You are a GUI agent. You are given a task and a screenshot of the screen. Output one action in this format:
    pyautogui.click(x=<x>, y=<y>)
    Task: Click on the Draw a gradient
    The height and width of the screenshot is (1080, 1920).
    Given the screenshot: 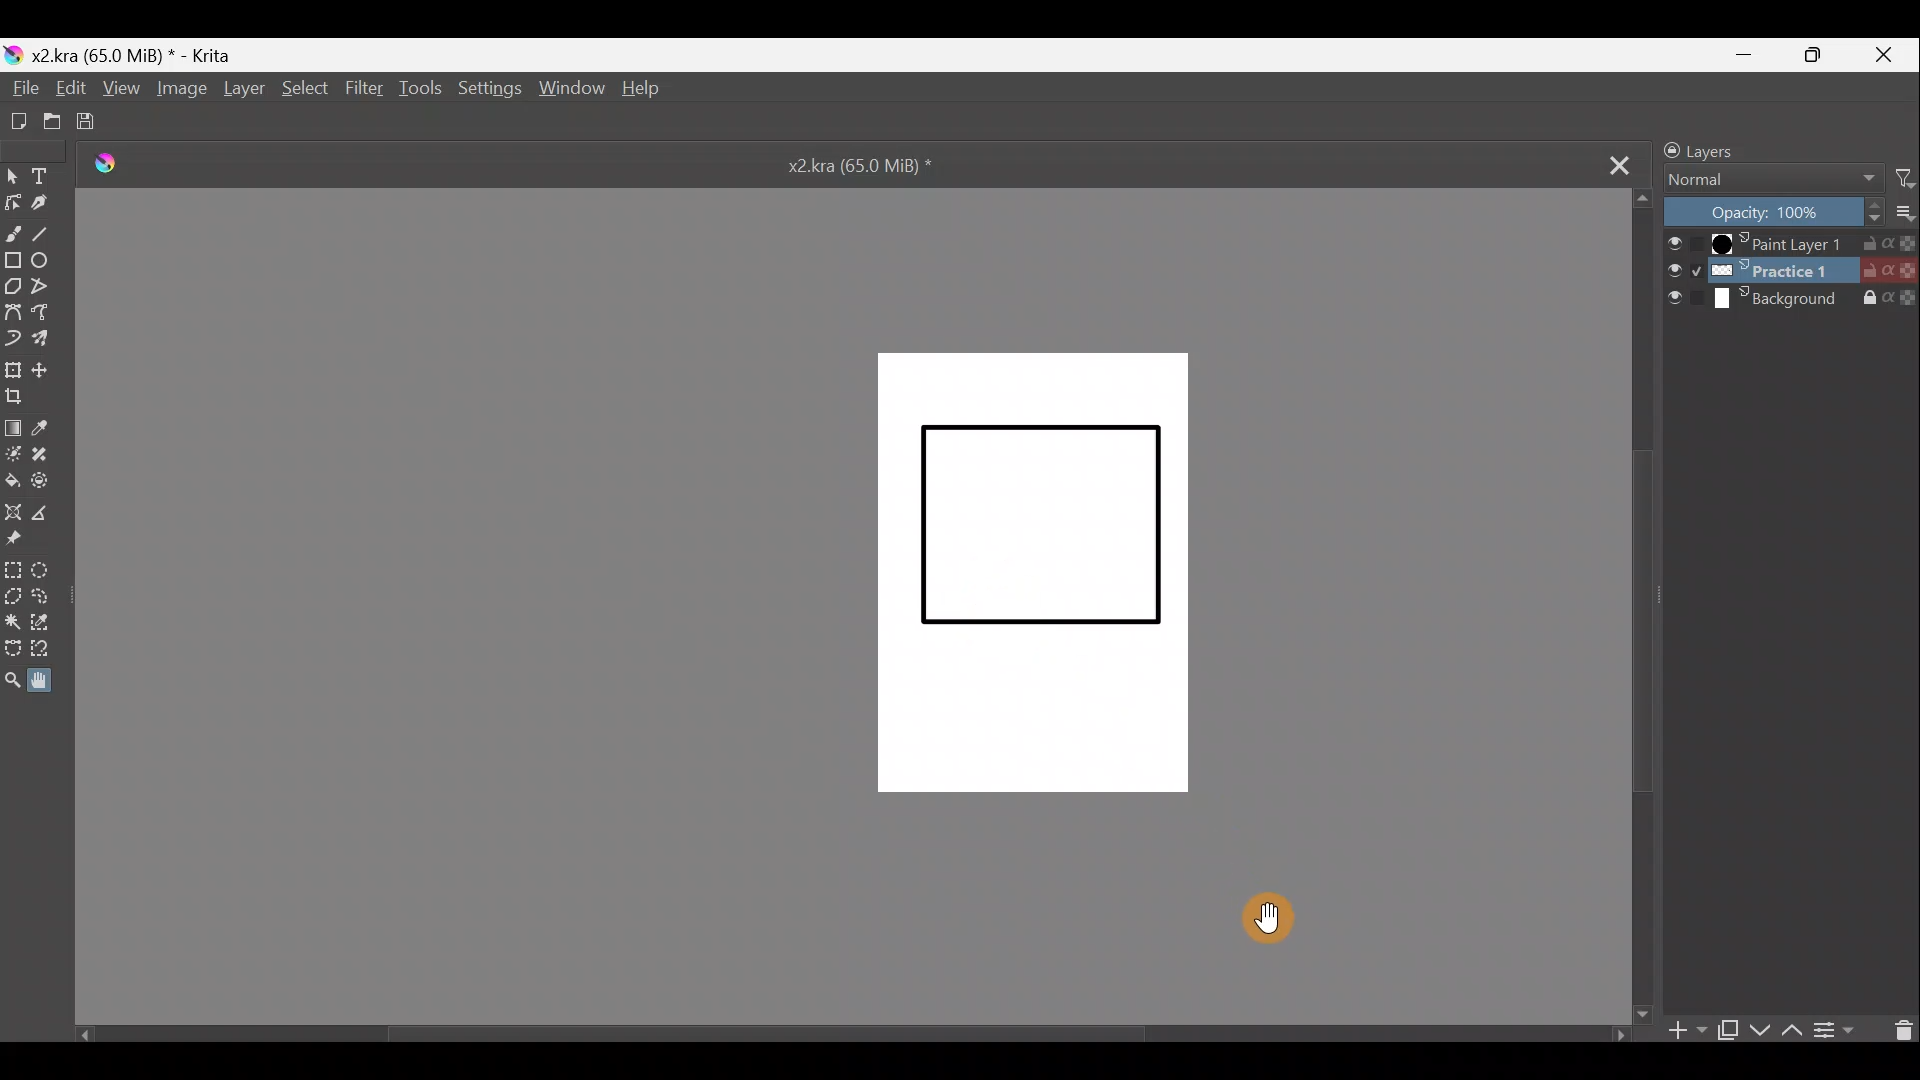 What is the action you would take?
    pyautogui.click(x=14, y=426)
    